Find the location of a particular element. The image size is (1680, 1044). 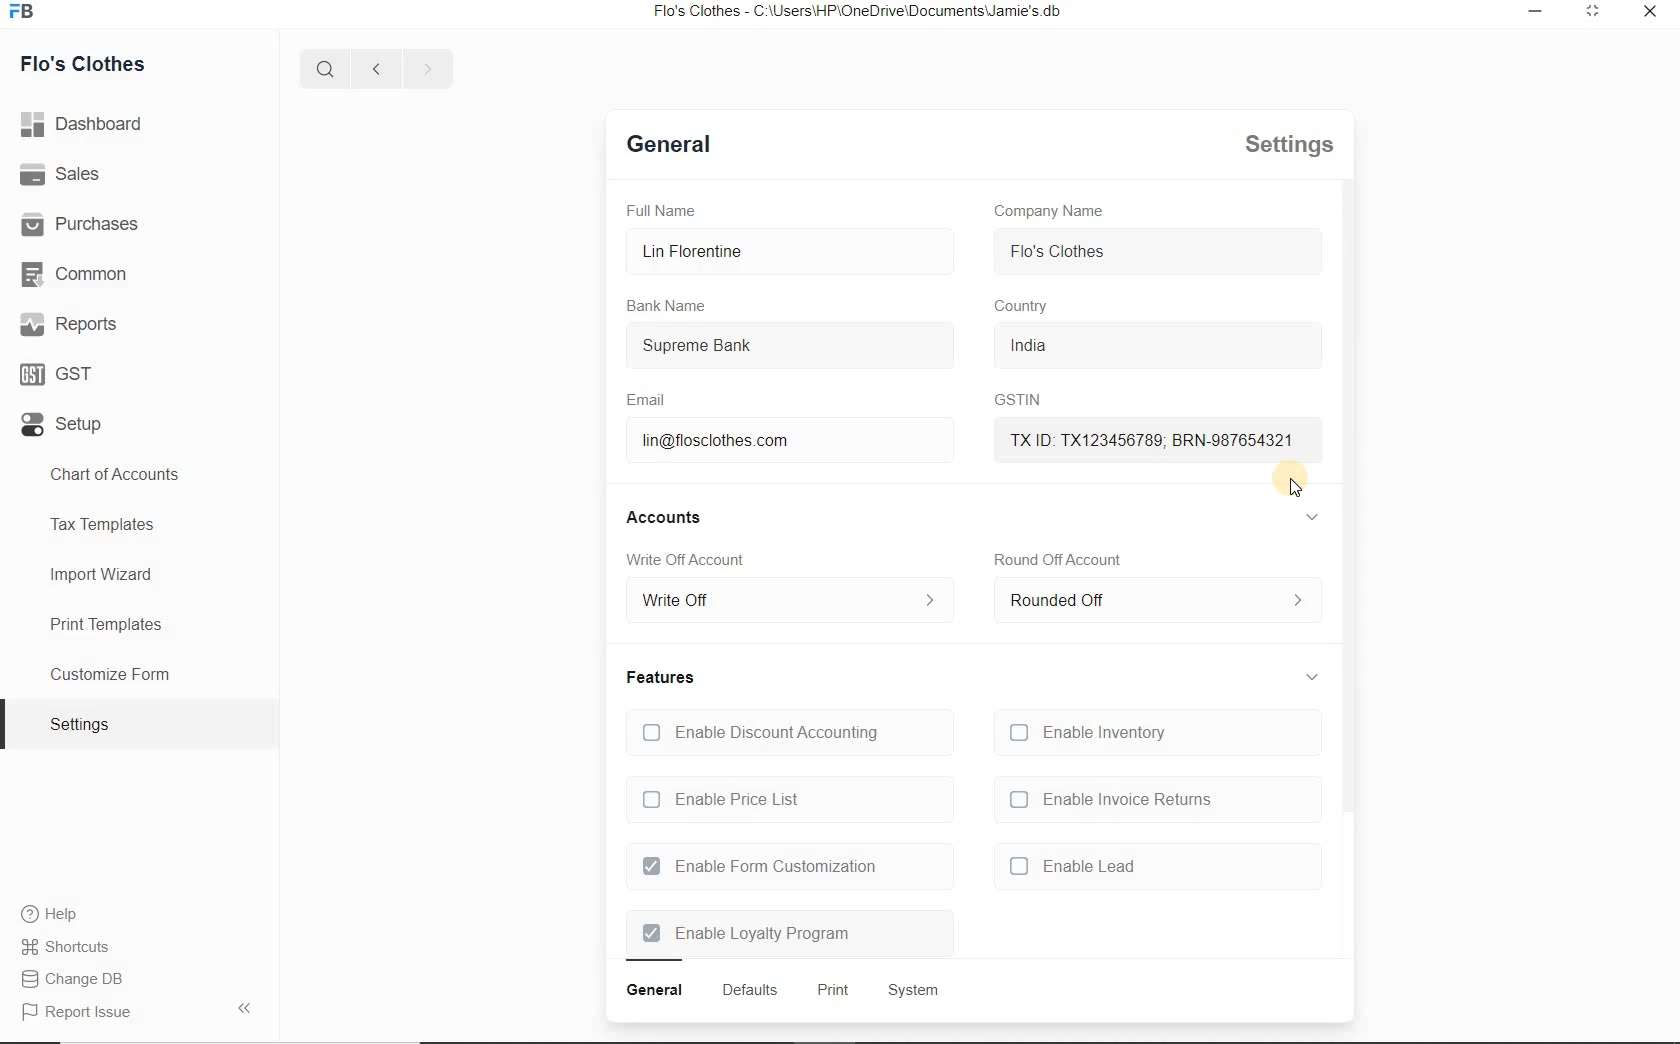

Print Templates is located at coordinates (104, 623).